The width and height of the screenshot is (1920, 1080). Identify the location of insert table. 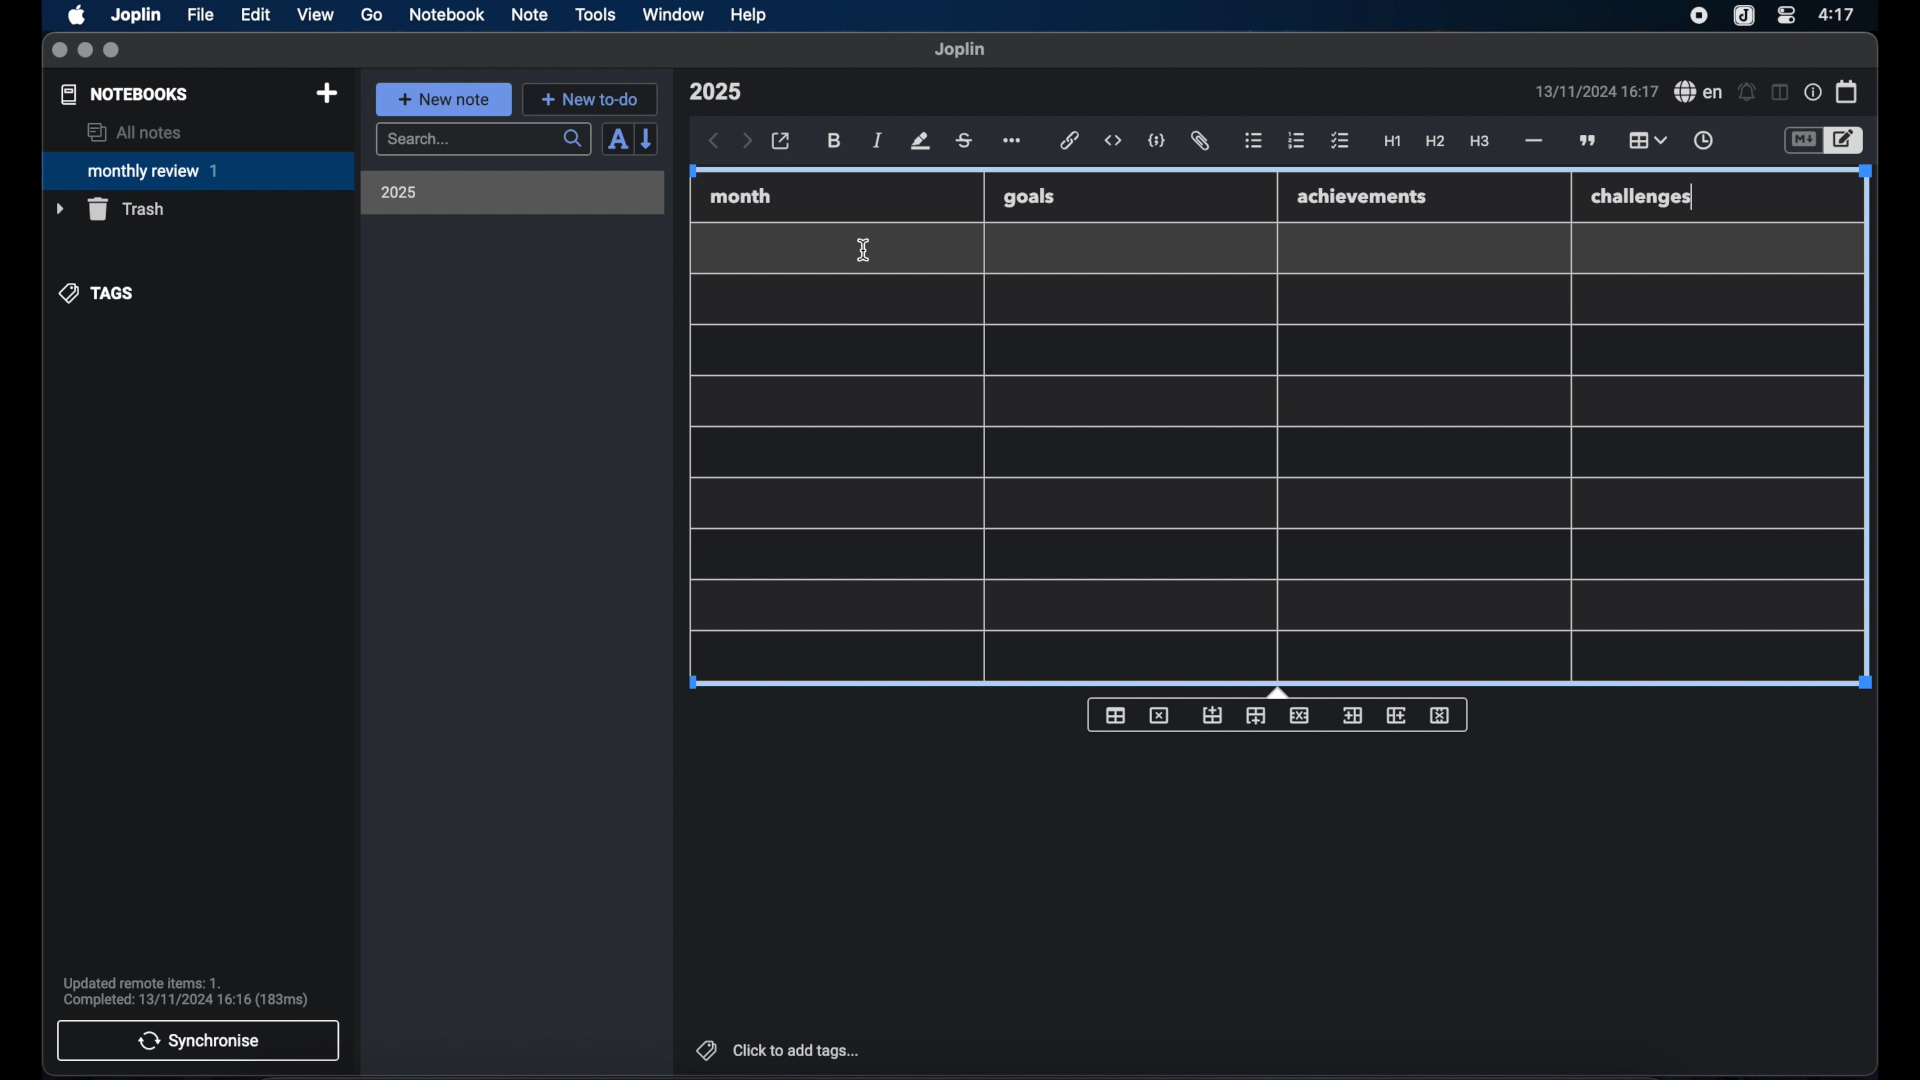
(1115, 715).